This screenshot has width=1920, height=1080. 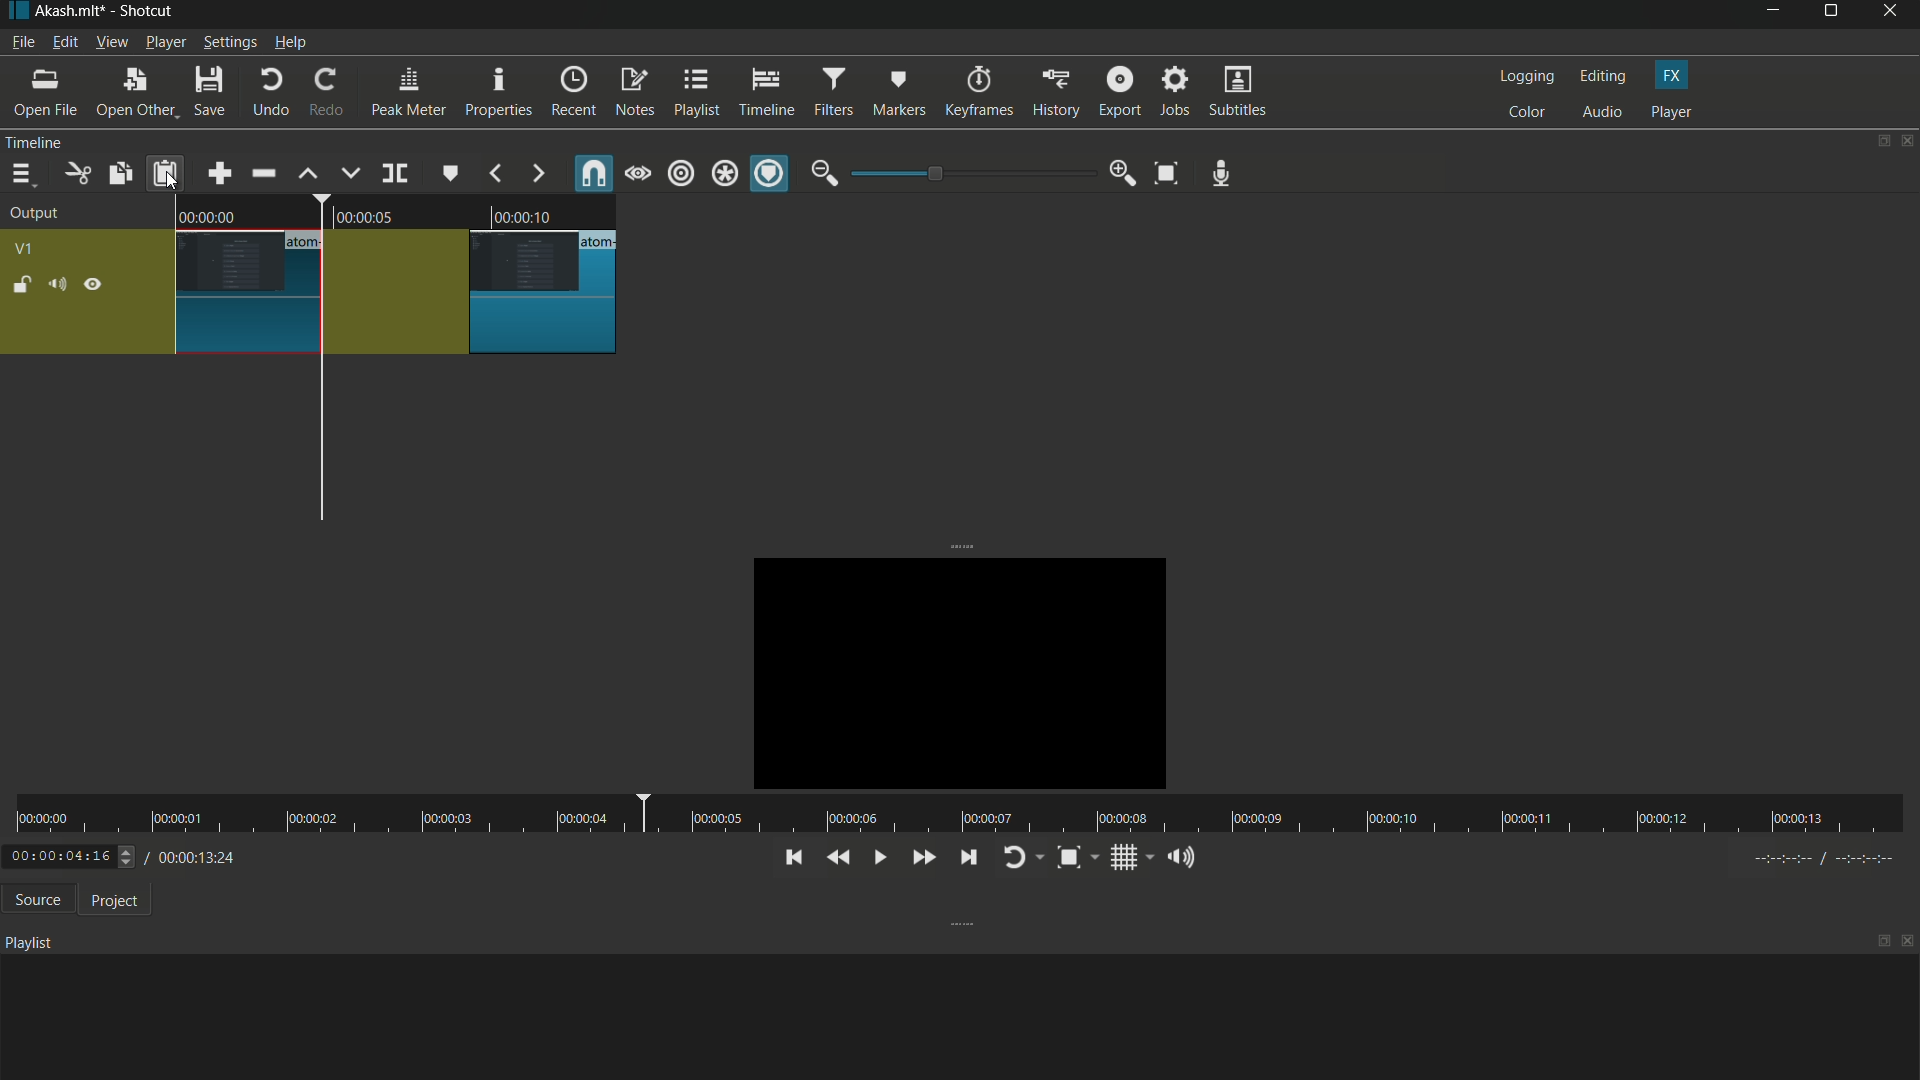 What do you see at coordinates (309, 174) in the screenshot?
I see `lift` at bounding box center [309, 174].